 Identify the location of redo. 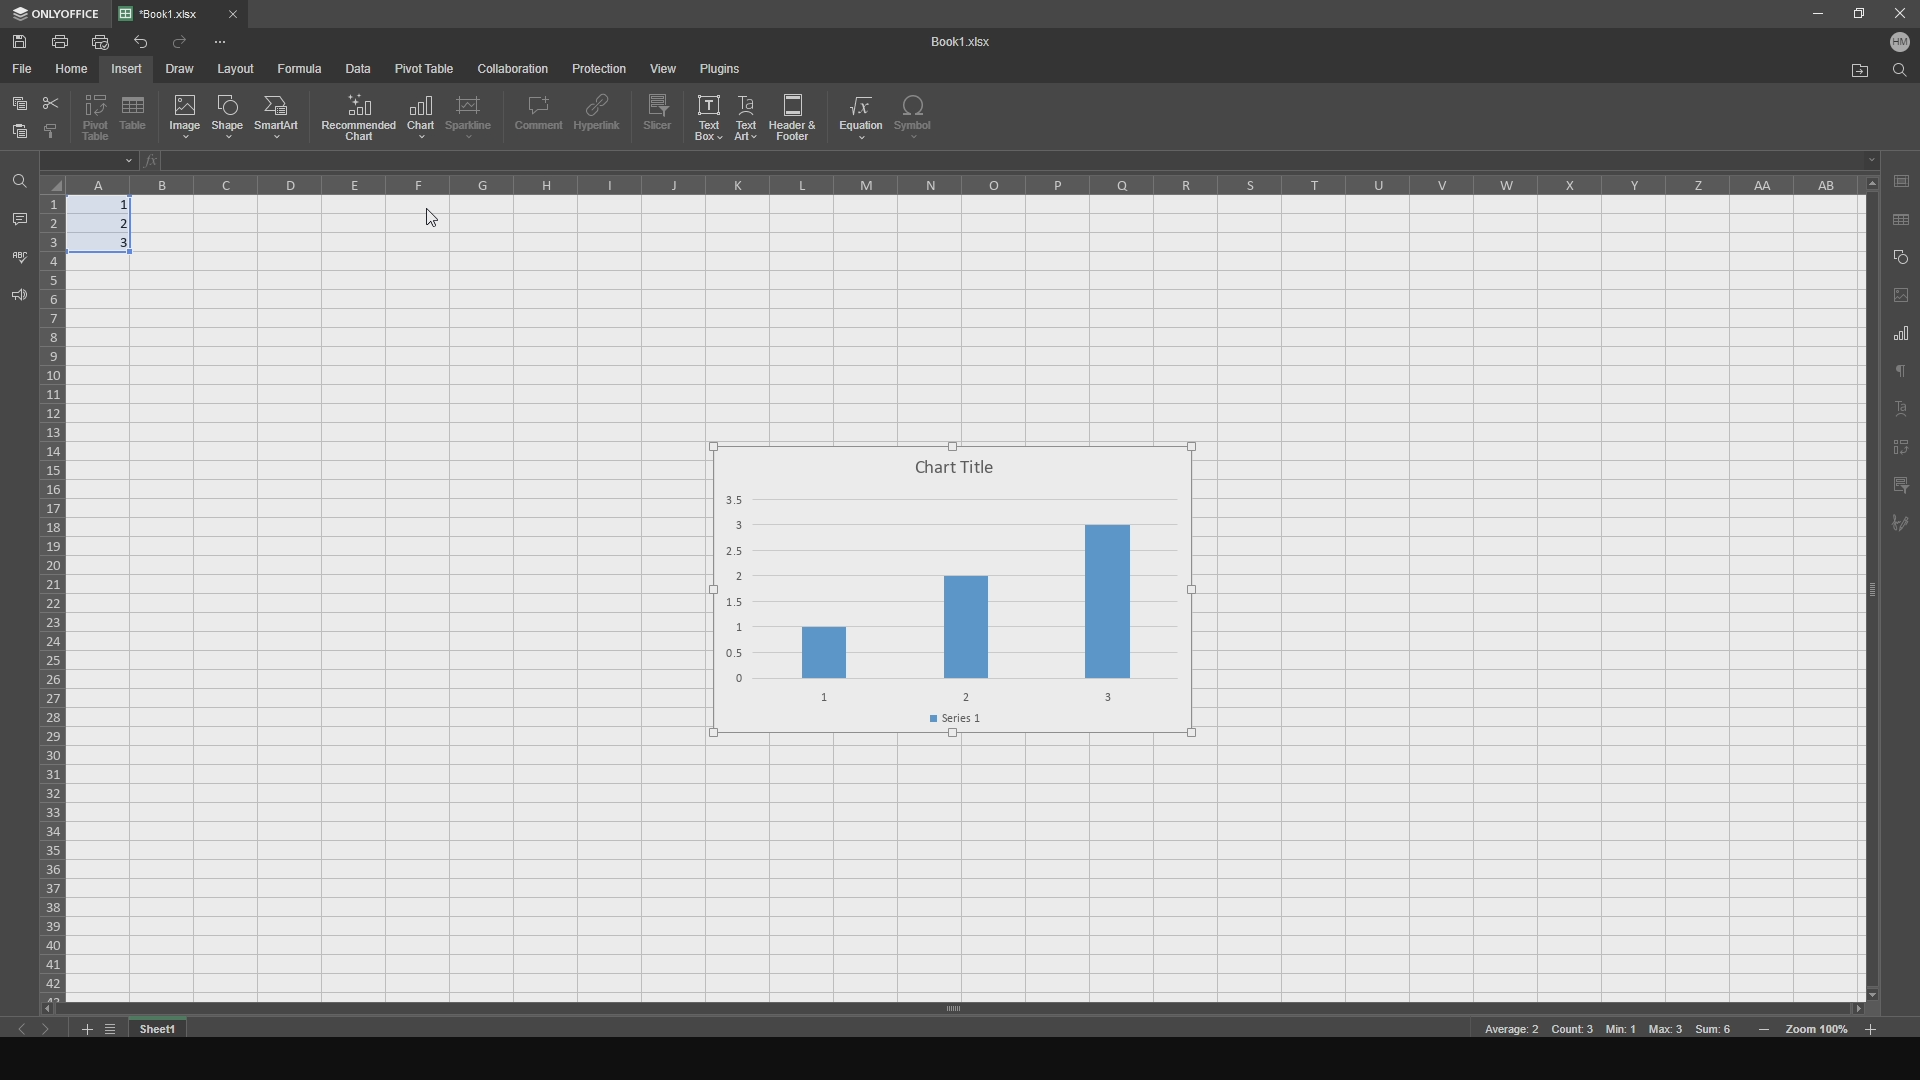
(183, 42).